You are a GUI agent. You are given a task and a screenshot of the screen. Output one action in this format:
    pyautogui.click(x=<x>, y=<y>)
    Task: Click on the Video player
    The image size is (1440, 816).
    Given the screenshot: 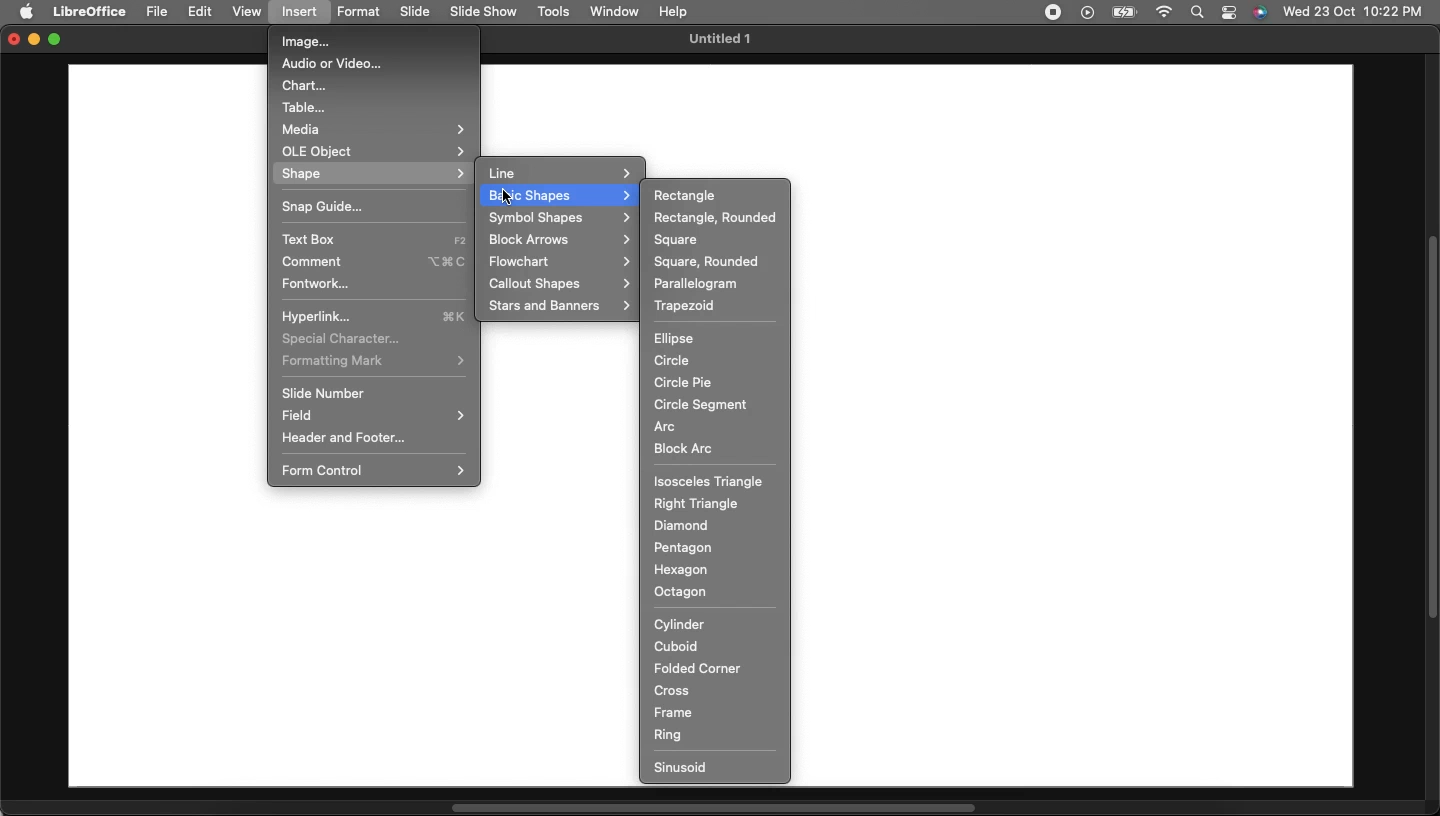 What is the action you would take?
    pyautogui.click(x=1085, y=13)
    